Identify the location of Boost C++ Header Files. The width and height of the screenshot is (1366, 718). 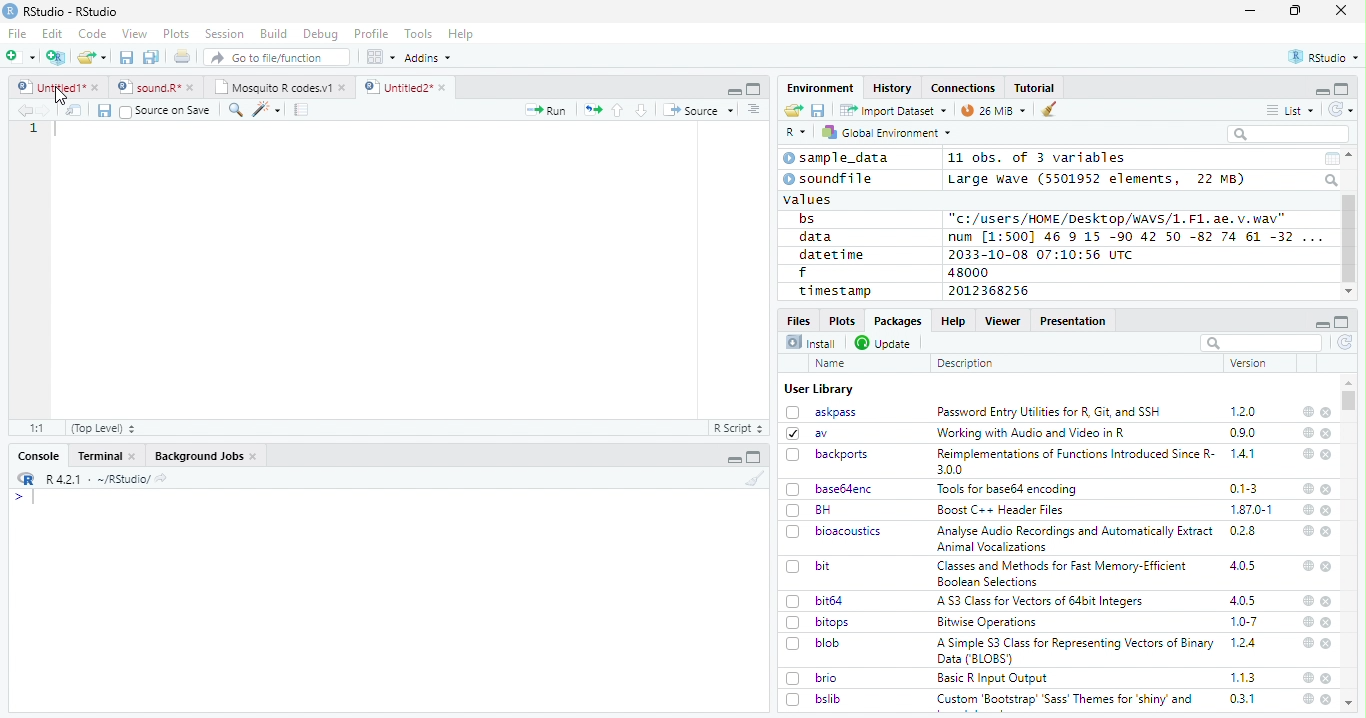
(998, 511).